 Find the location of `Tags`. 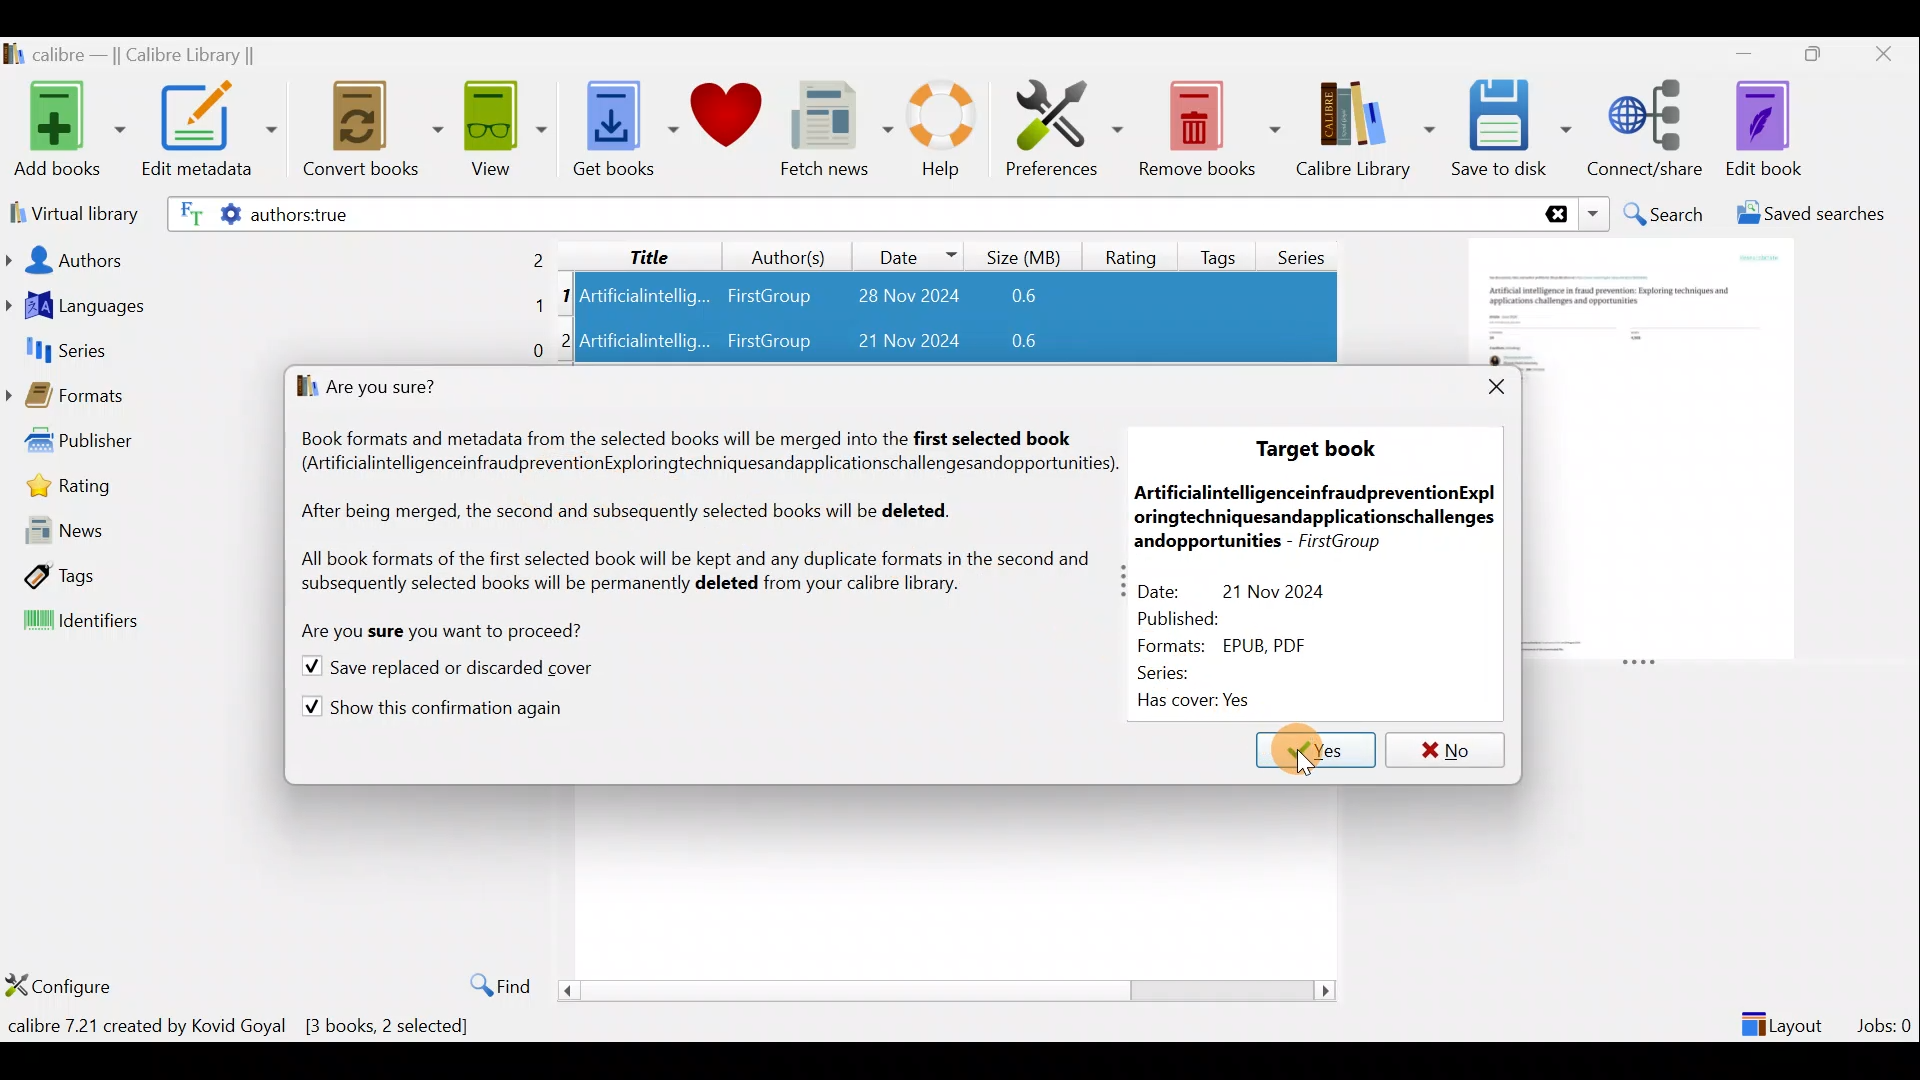

Tags is located at coordinates (1222, 249).